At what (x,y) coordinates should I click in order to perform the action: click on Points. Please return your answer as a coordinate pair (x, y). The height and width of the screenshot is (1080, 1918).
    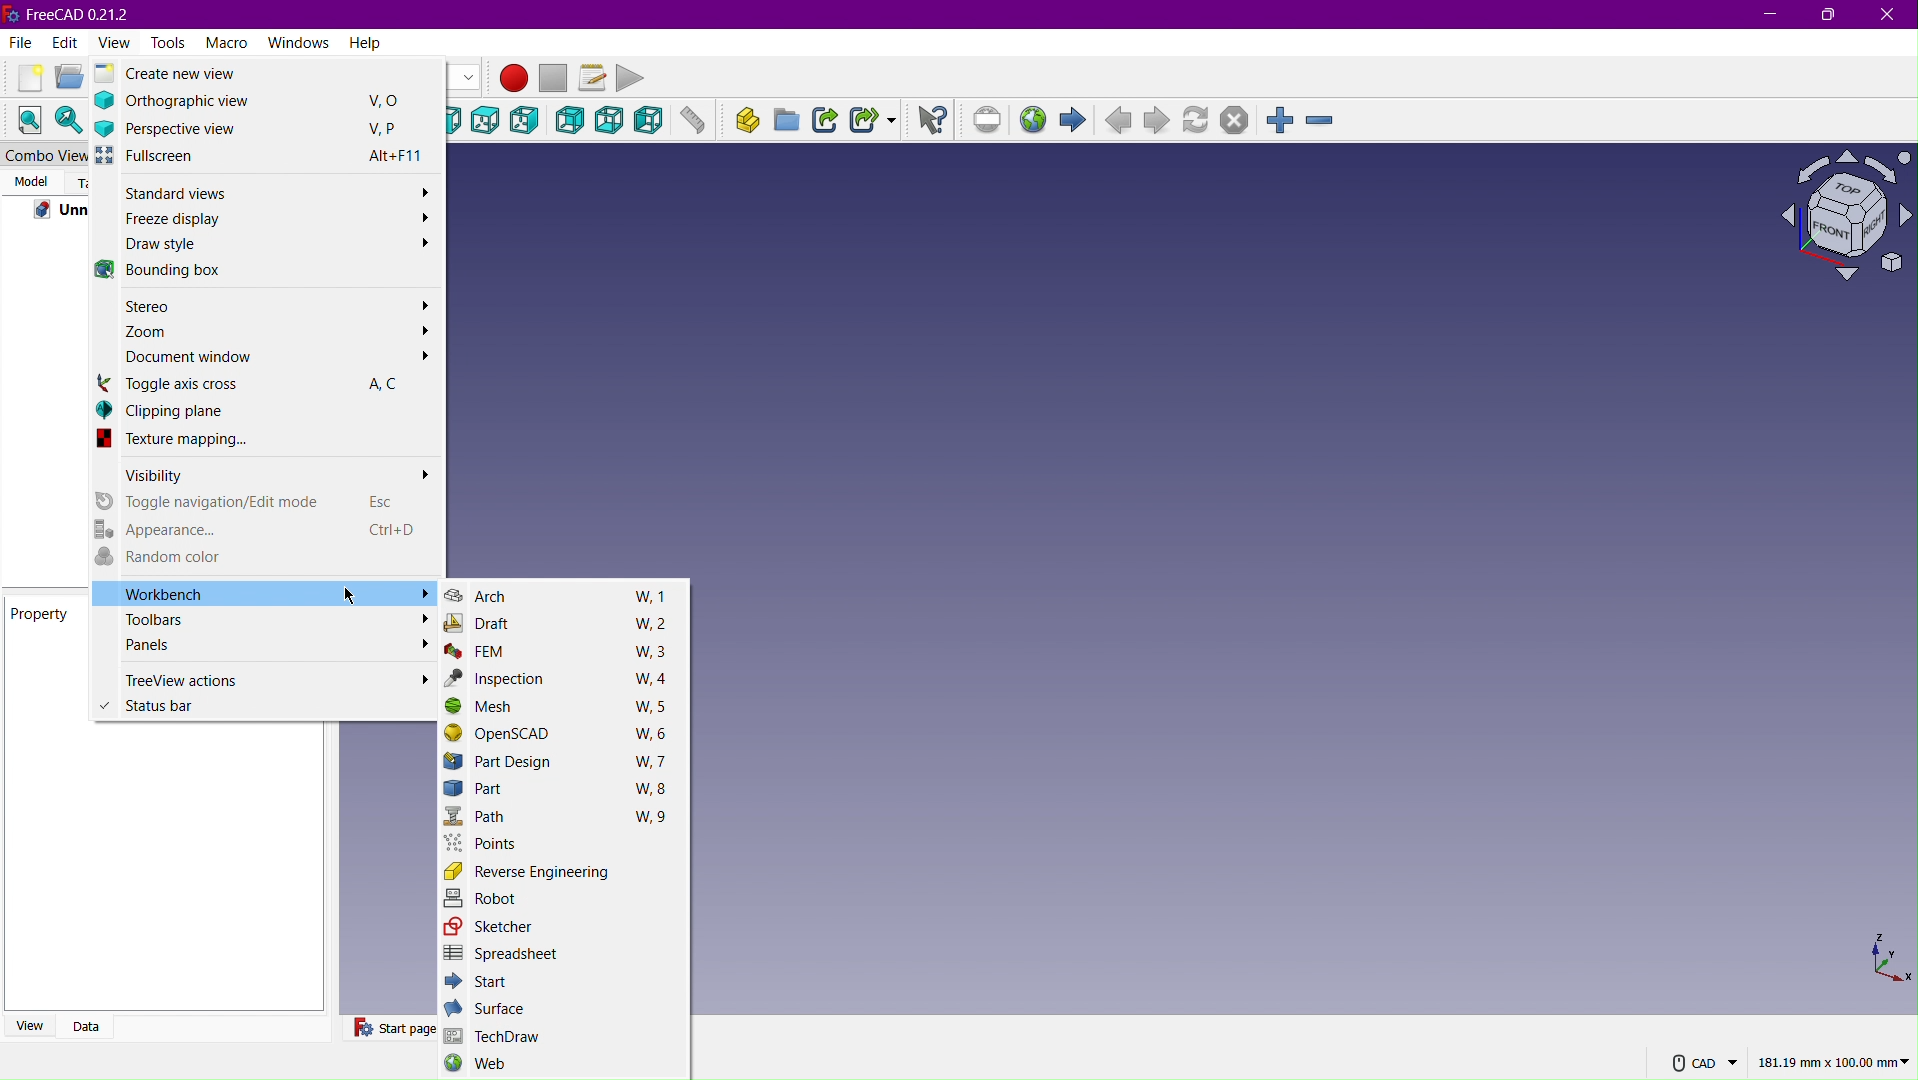
    Looking at the image, I should click on (482, 846).